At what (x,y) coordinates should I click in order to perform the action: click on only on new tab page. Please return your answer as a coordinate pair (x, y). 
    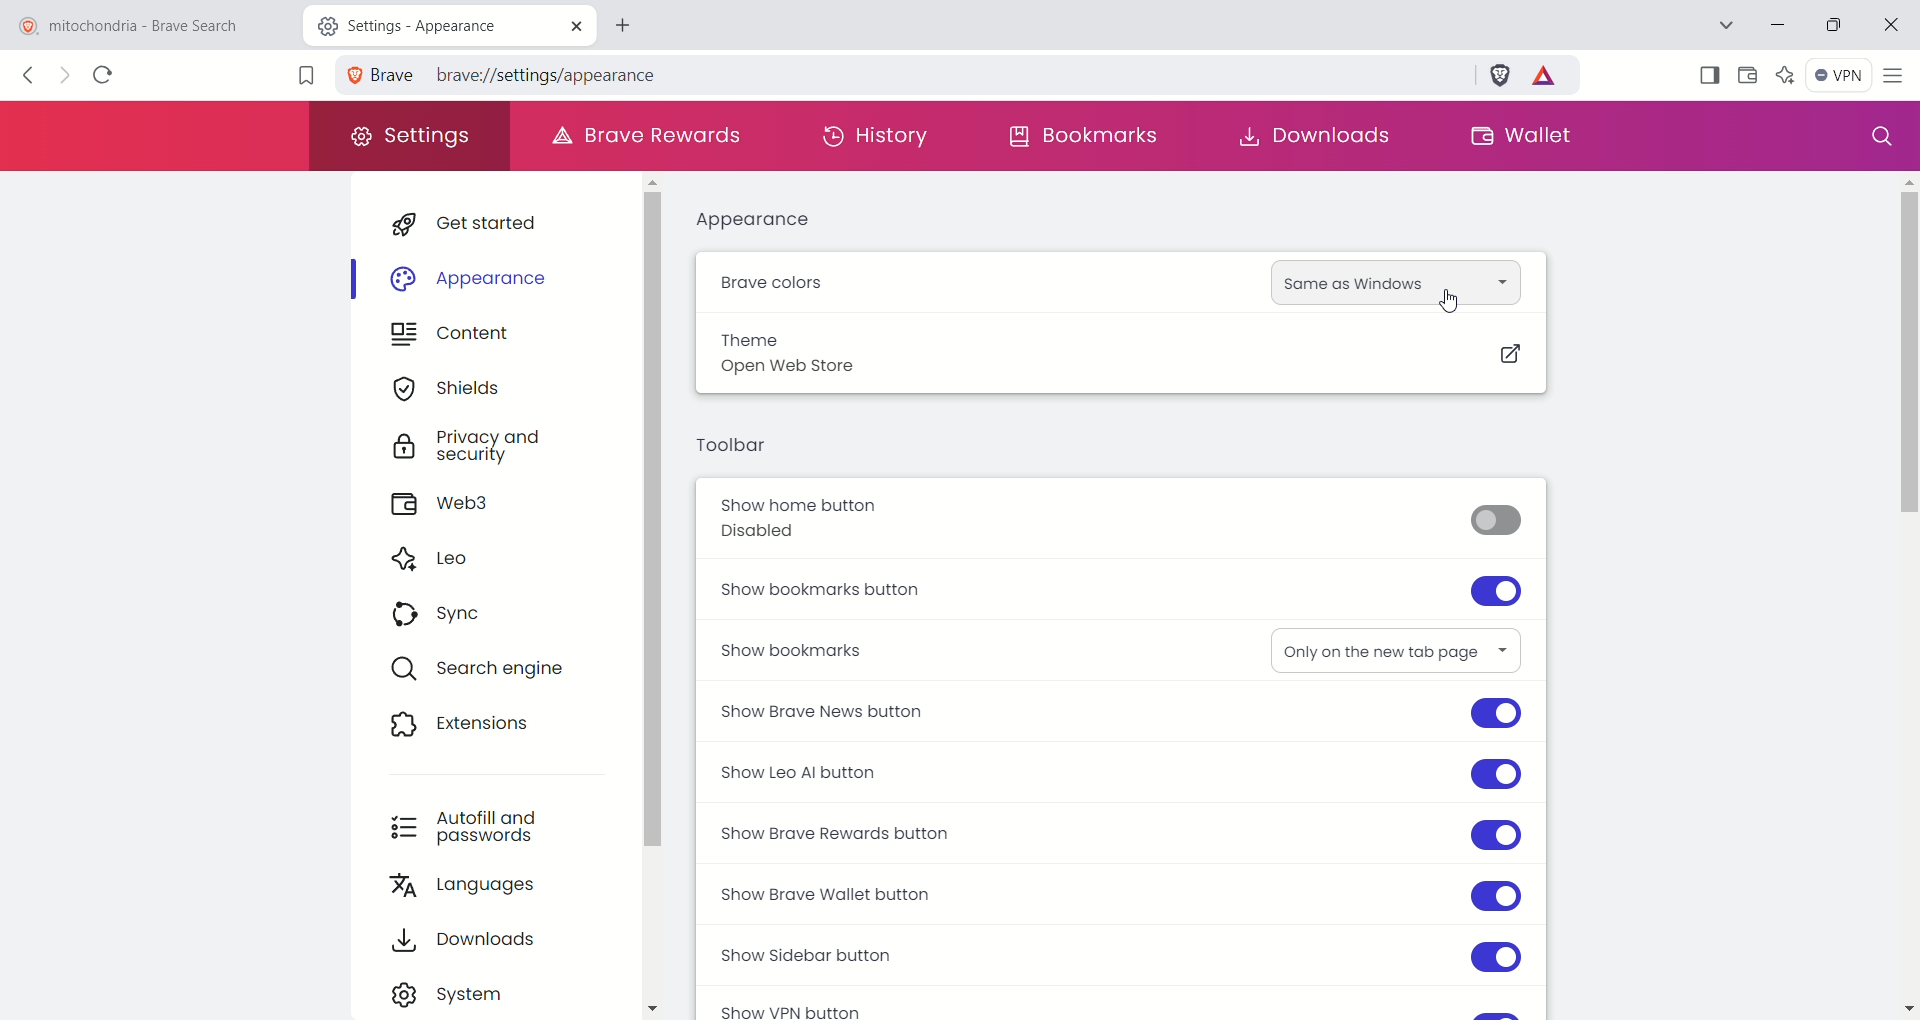
    Looking at the image, I should click on (1381, 645).